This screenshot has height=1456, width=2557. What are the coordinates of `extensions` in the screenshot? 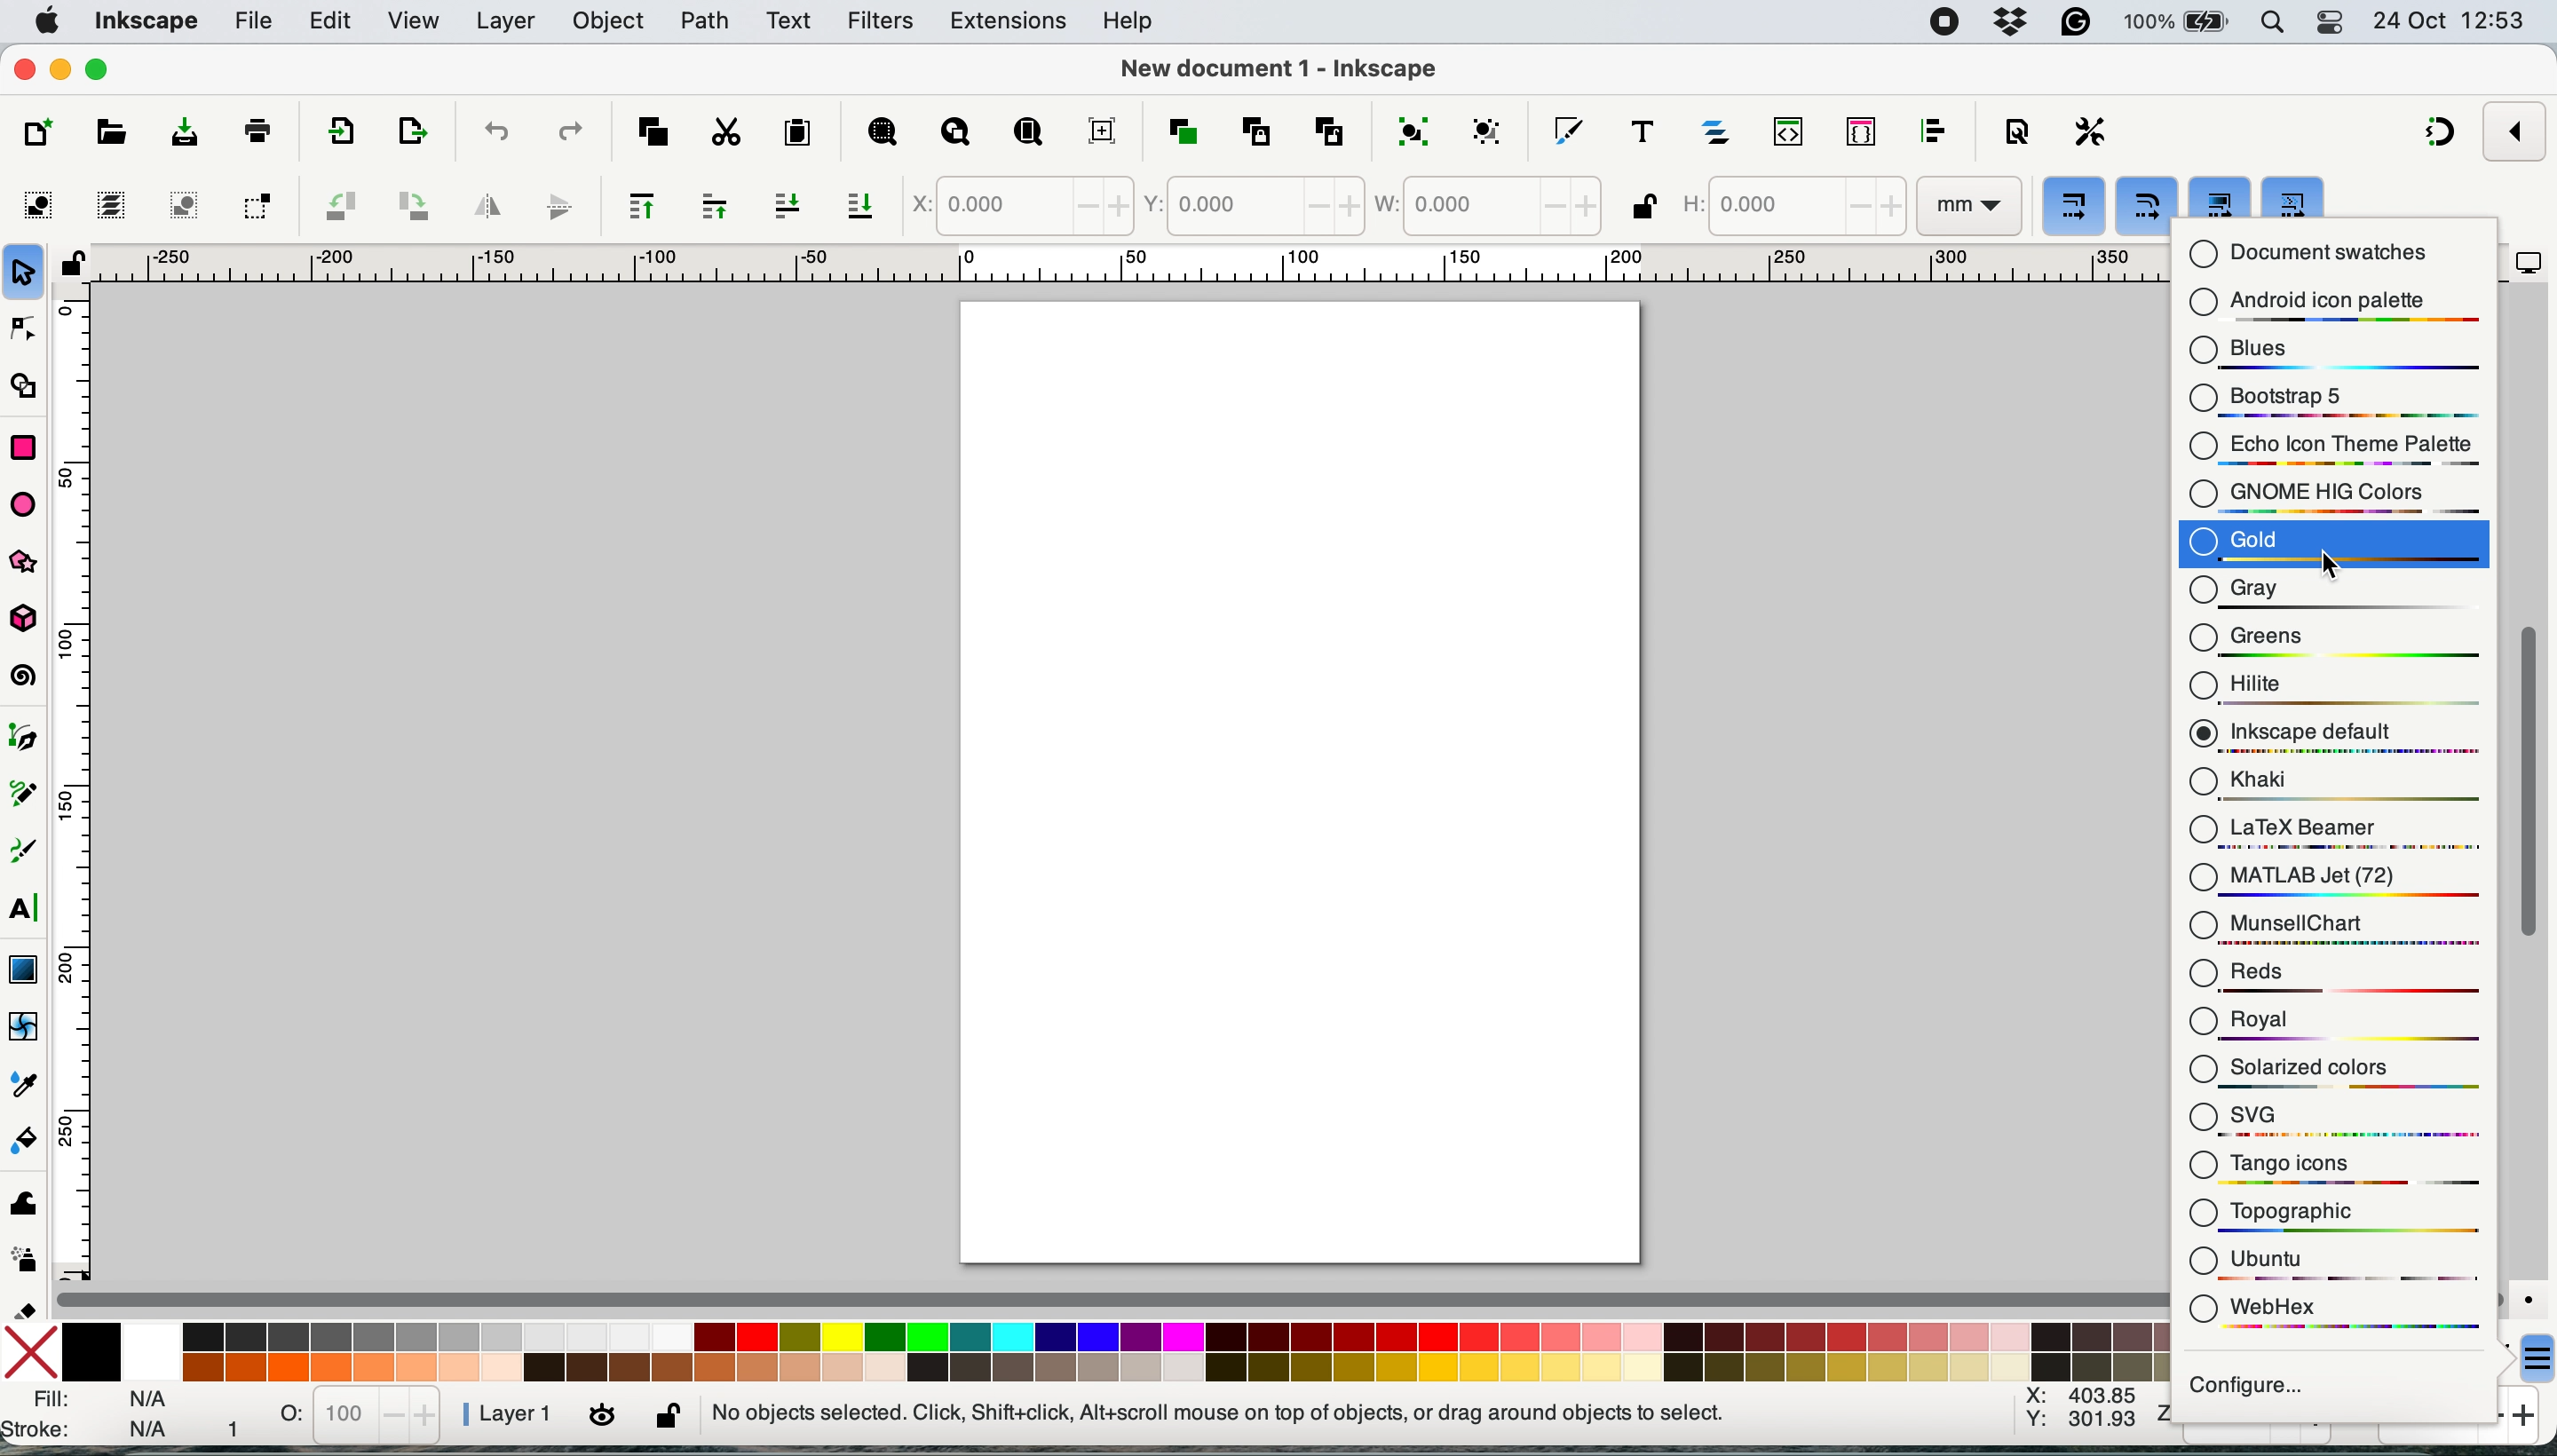 It's located at (1009, 22).